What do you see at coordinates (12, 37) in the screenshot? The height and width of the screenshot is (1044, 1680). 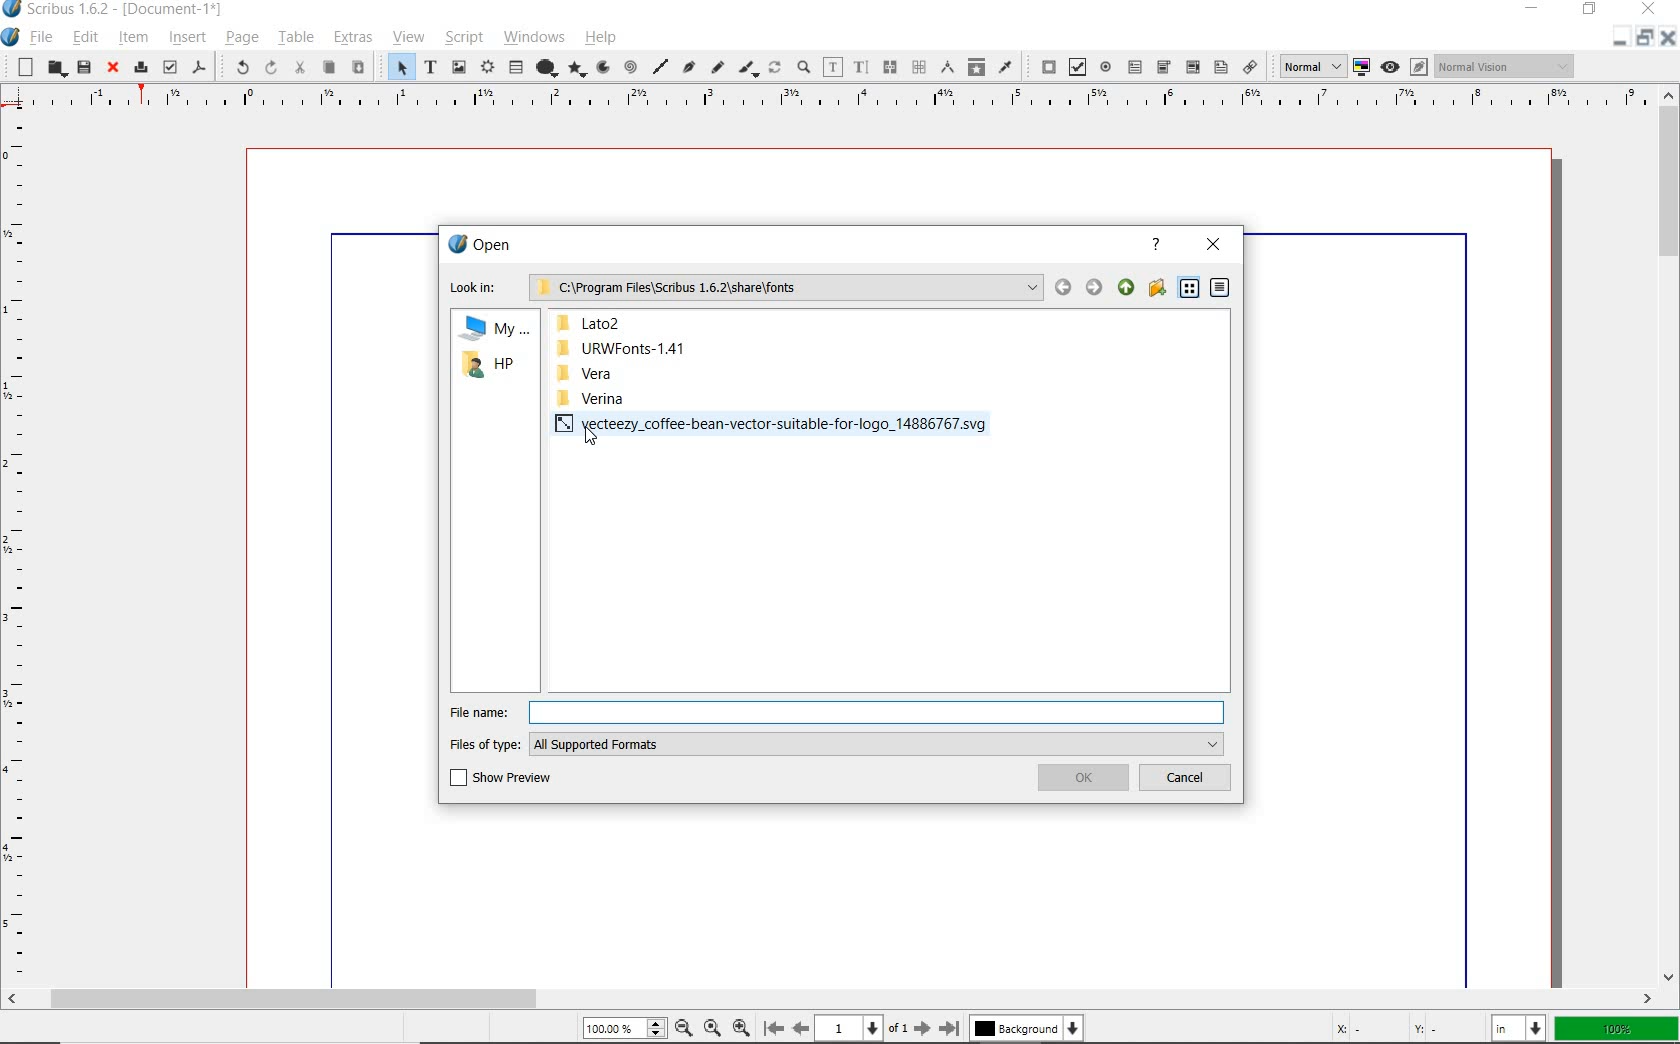 I see `system icon` at bounding box center [12, 37].